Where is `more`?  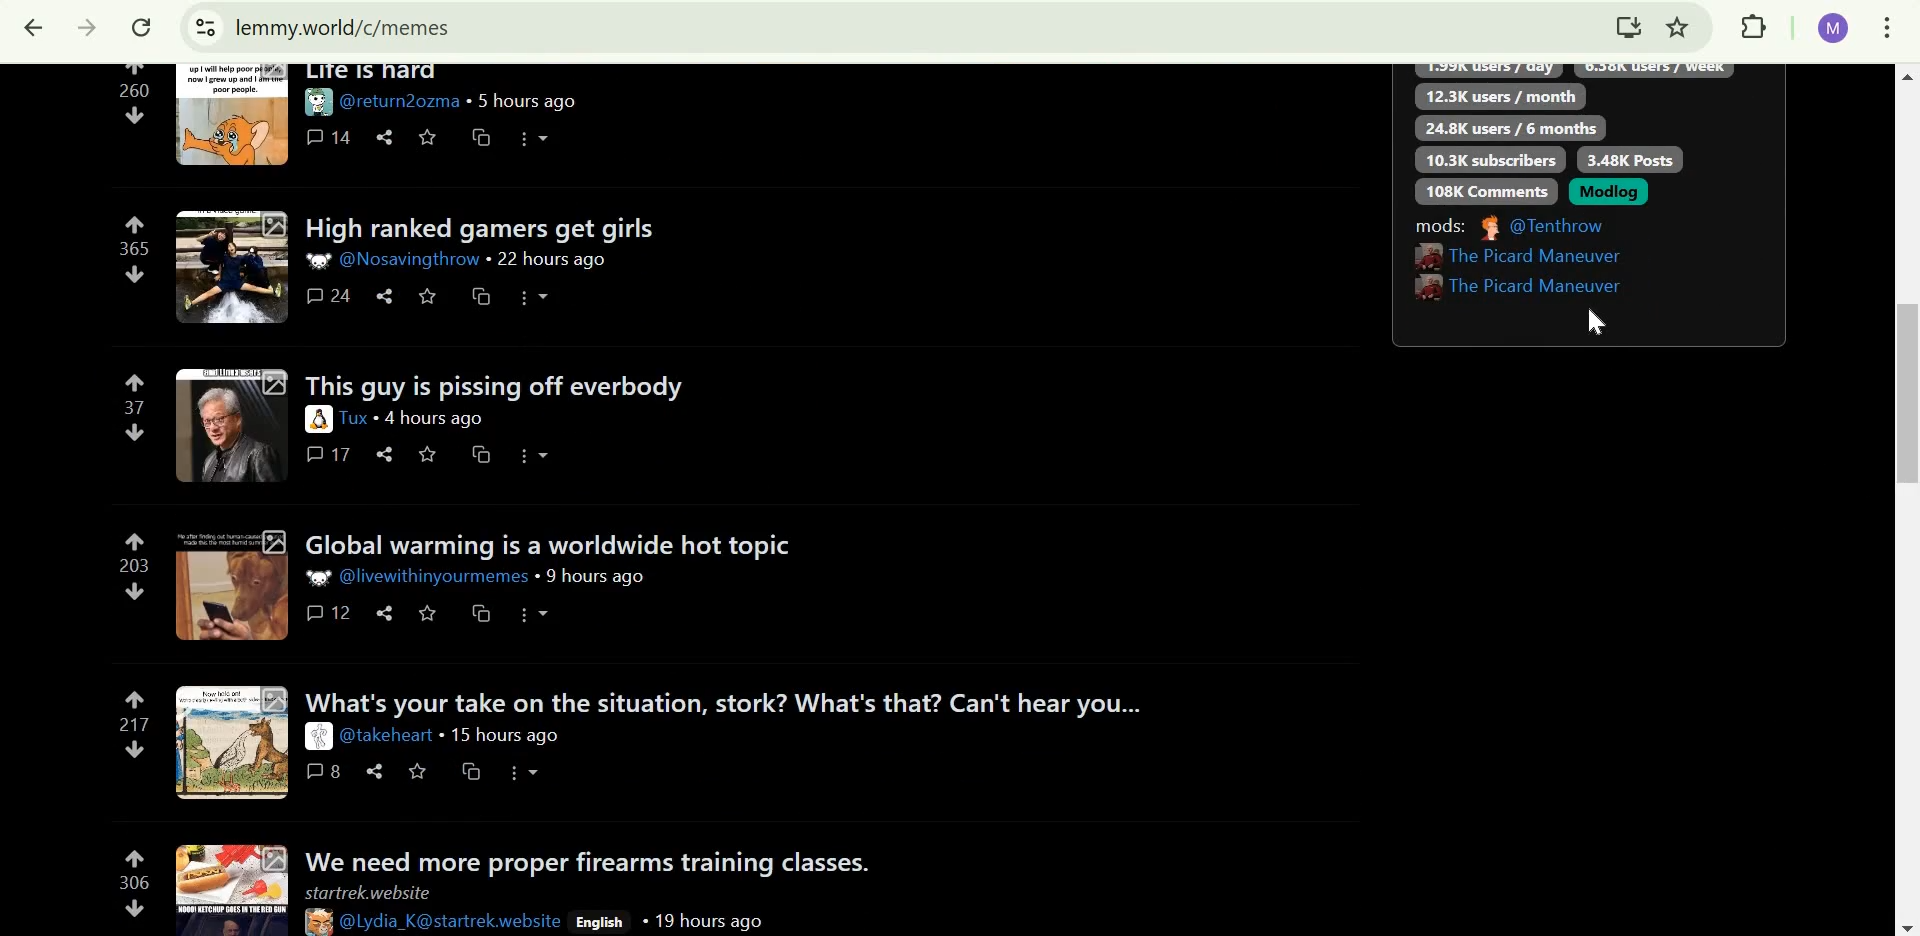 more is located at coordinates (531, 297).